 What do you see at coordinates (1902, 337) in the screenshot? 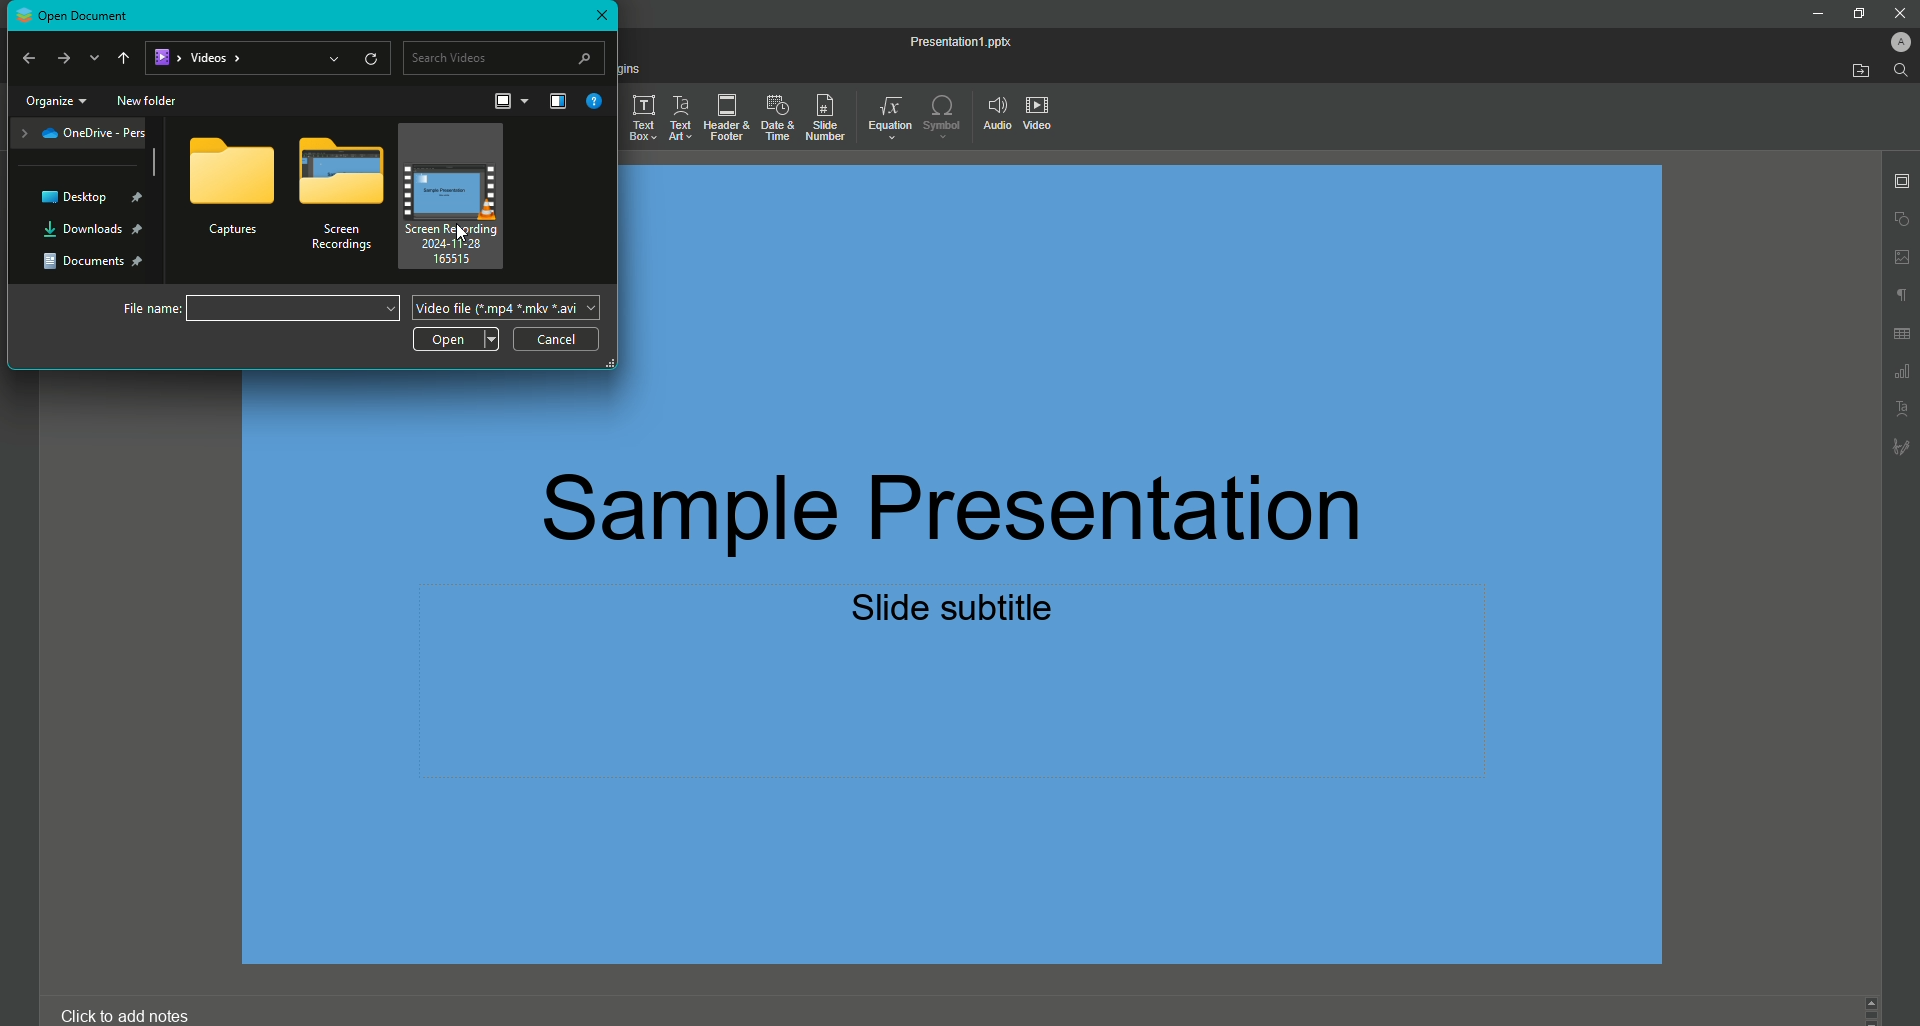
I see `Table settings` at bounding box center [1902, 337].